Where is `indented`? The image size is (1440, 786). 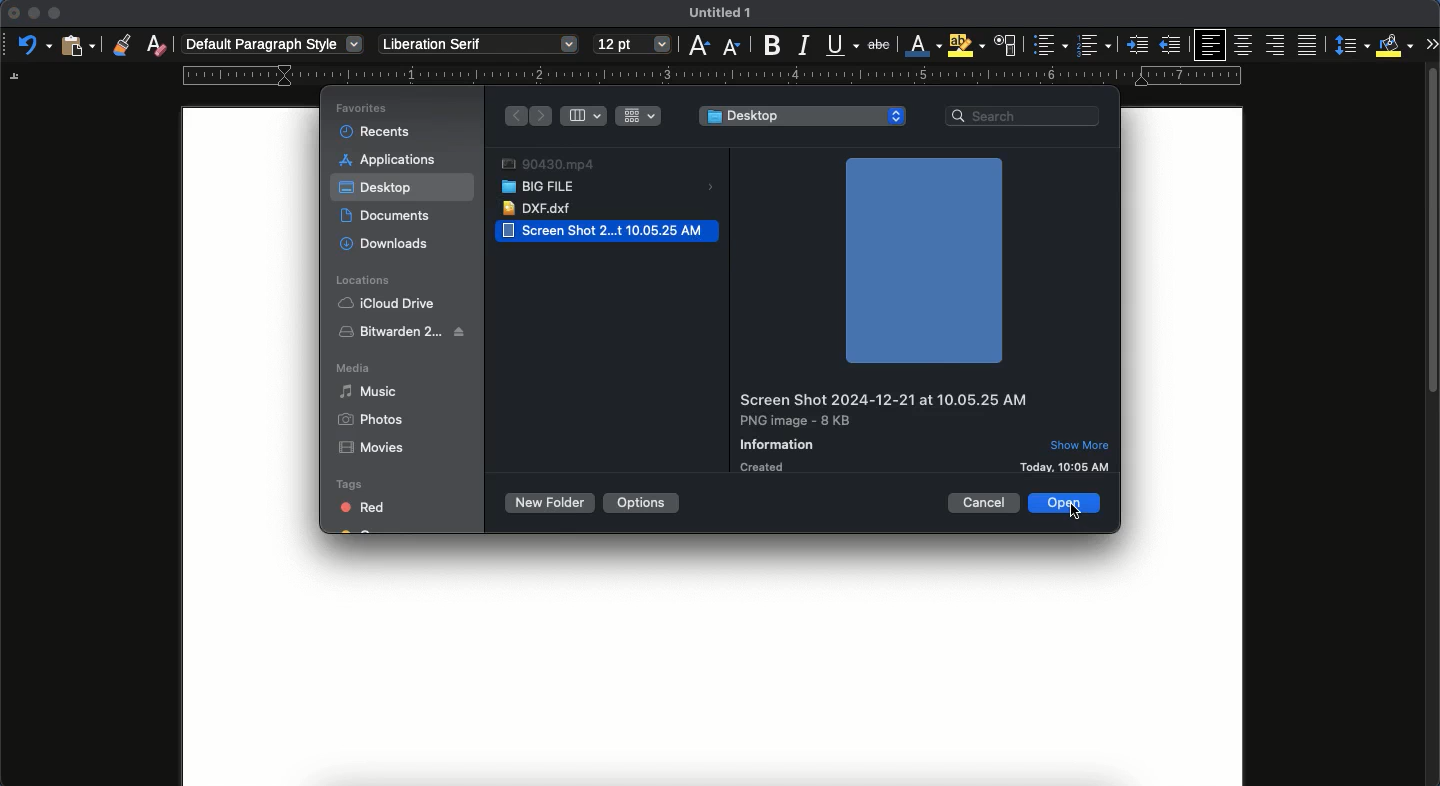
indented is located at coordinates (1136, 47).